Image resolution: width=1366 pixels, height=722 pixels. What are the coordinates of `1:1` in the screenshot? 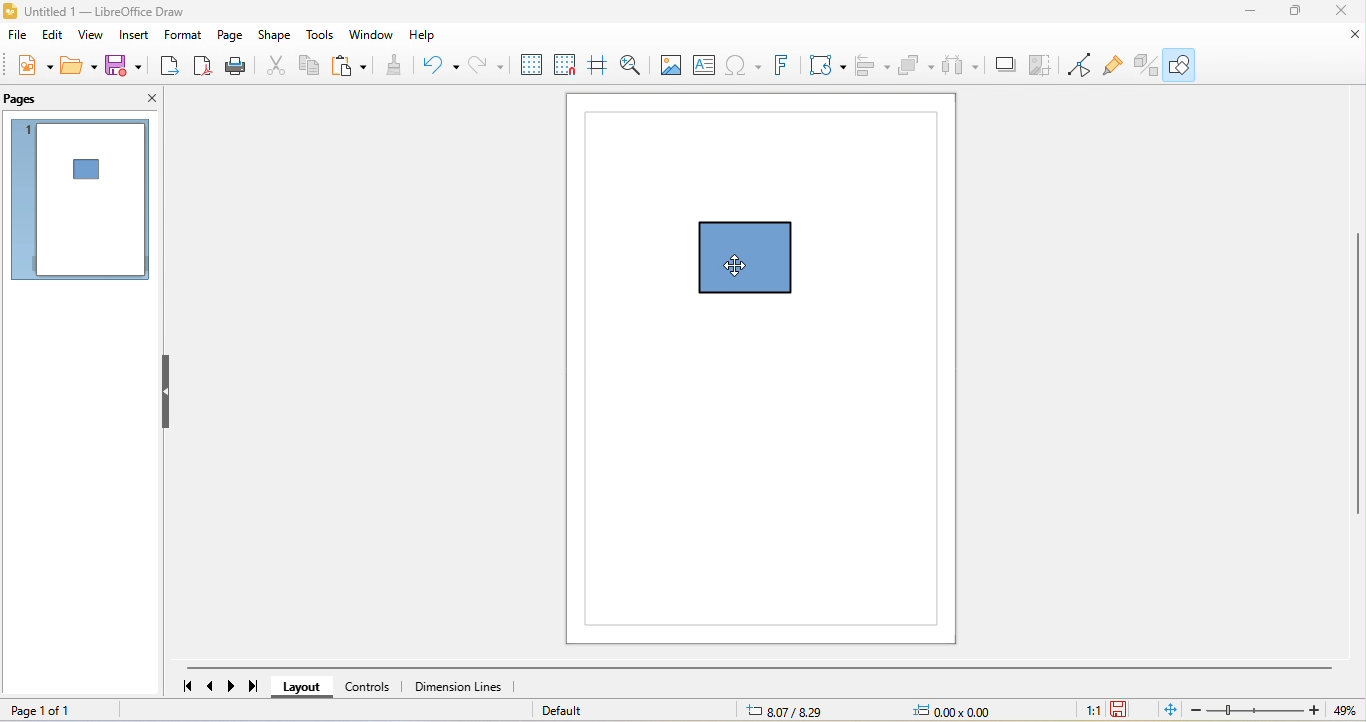 It's located at (1091, 711).